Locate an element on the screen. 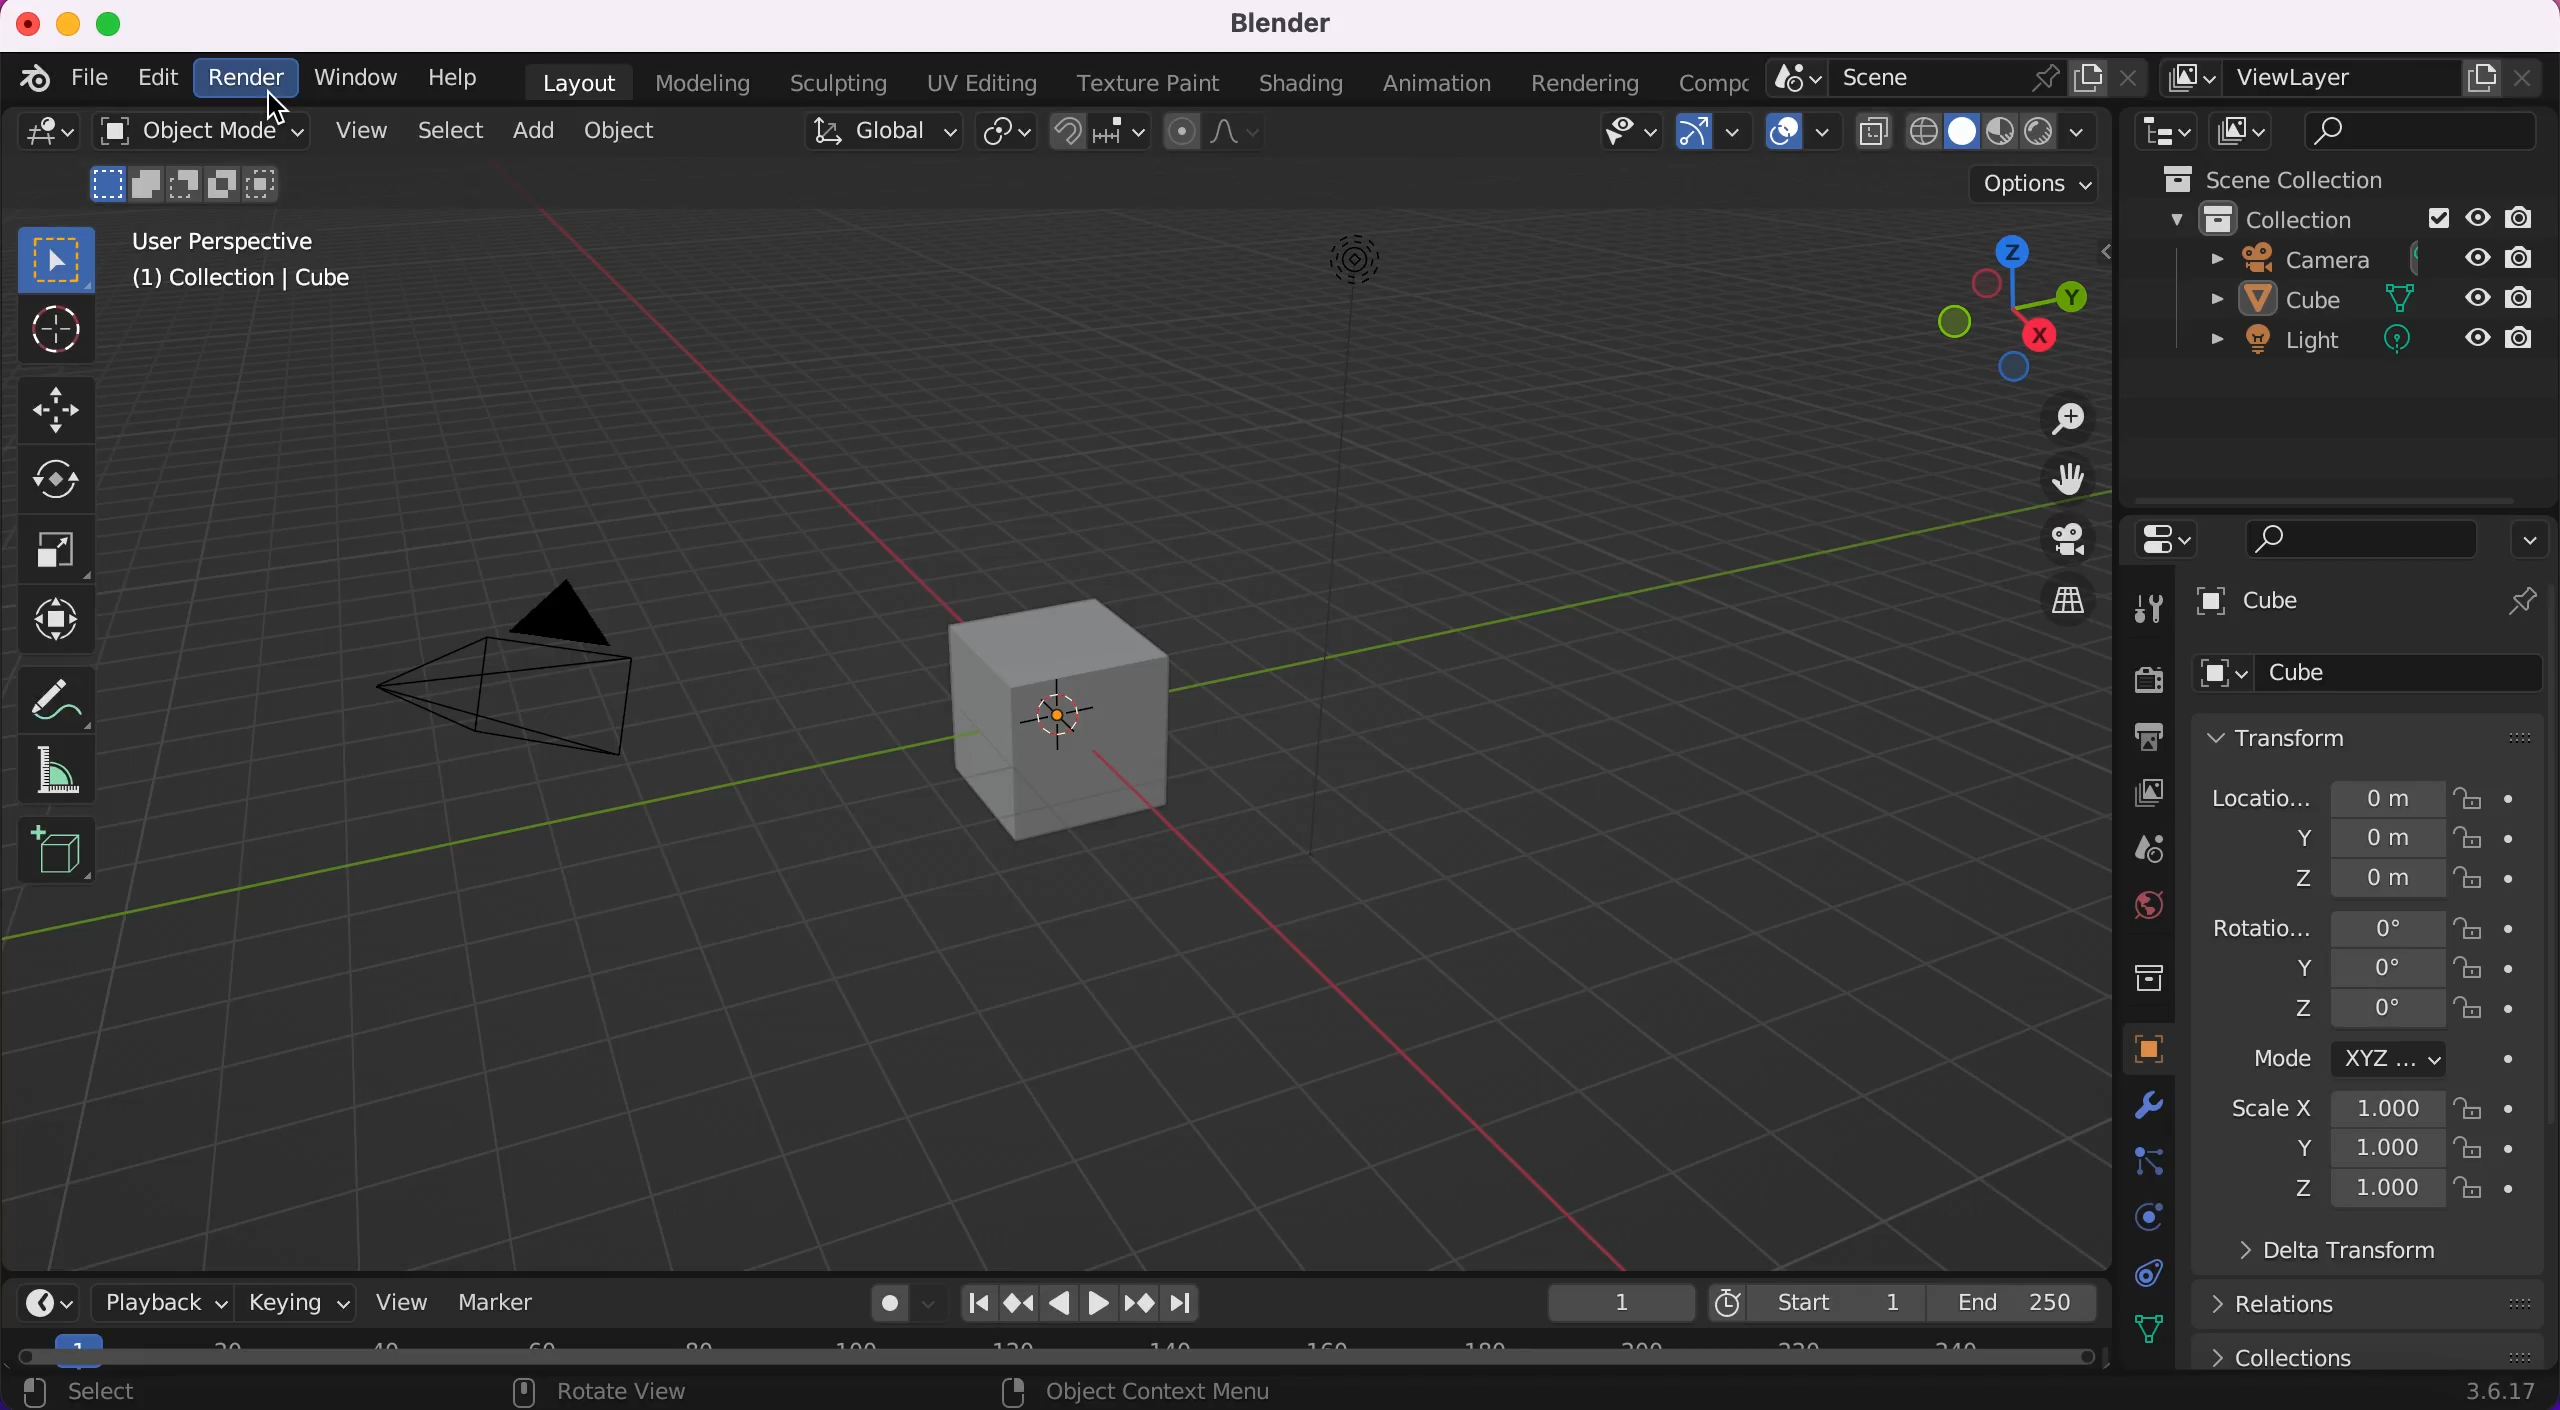 Image resolution: width=2560 pixels, height=1410 pixels. annotate is located at coordinates (74, 690).